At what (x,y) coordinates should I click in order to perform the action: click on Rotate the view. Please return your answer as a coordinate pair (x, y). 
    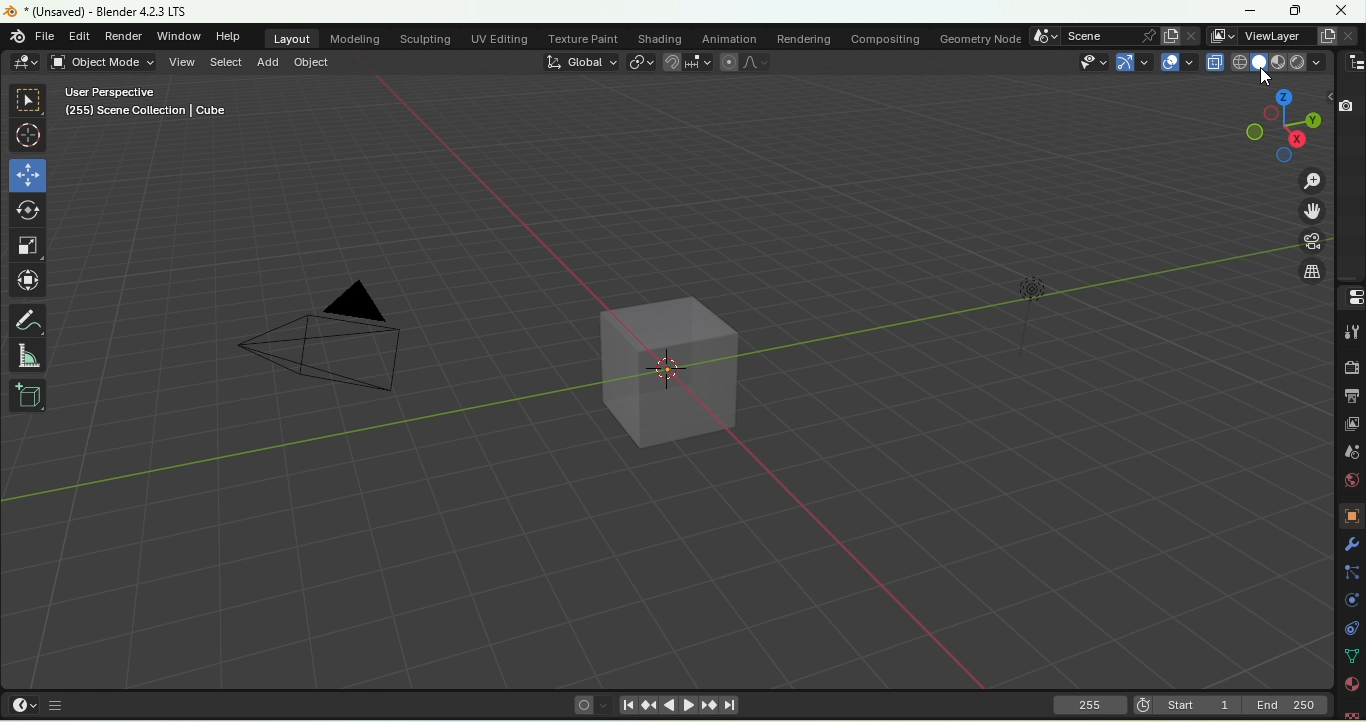
    Looking at the image, I should click on (1284, 156).